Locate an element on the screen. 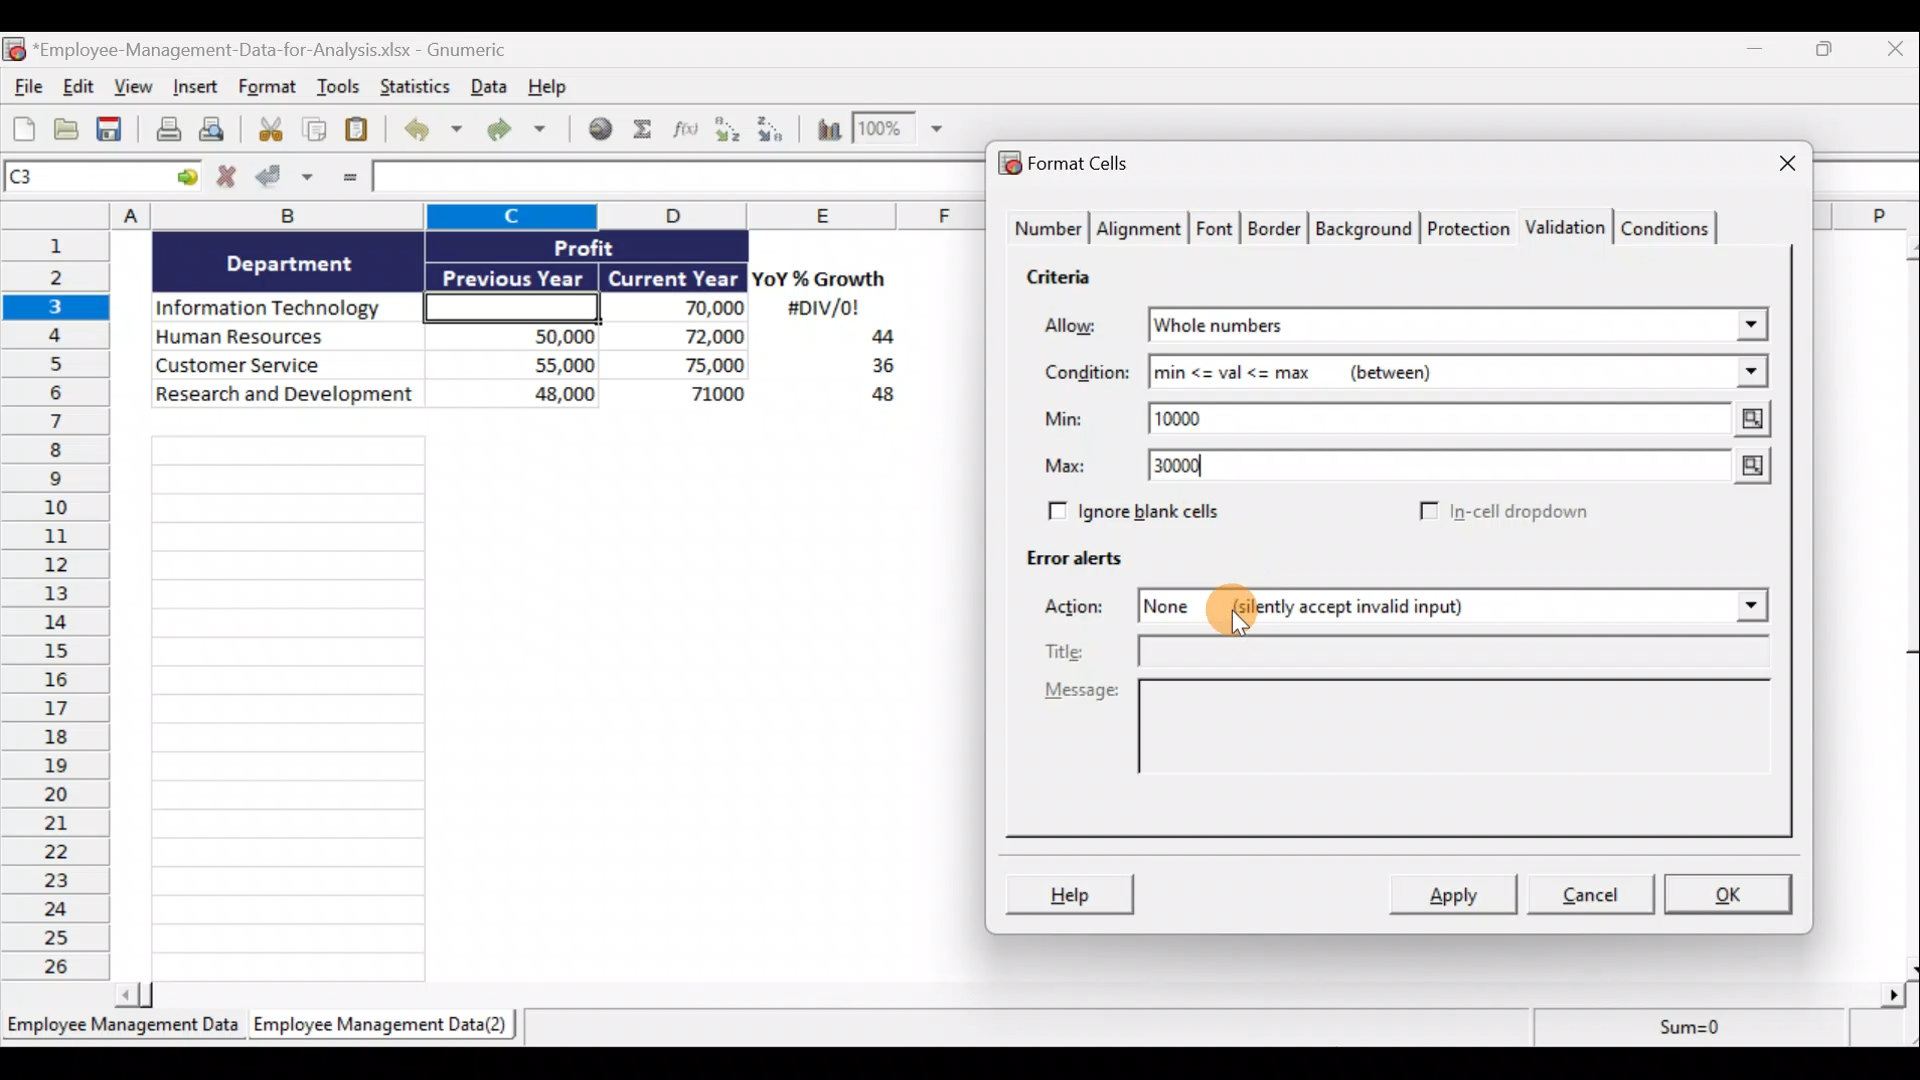  Font is located at coordinates (1216, 226).